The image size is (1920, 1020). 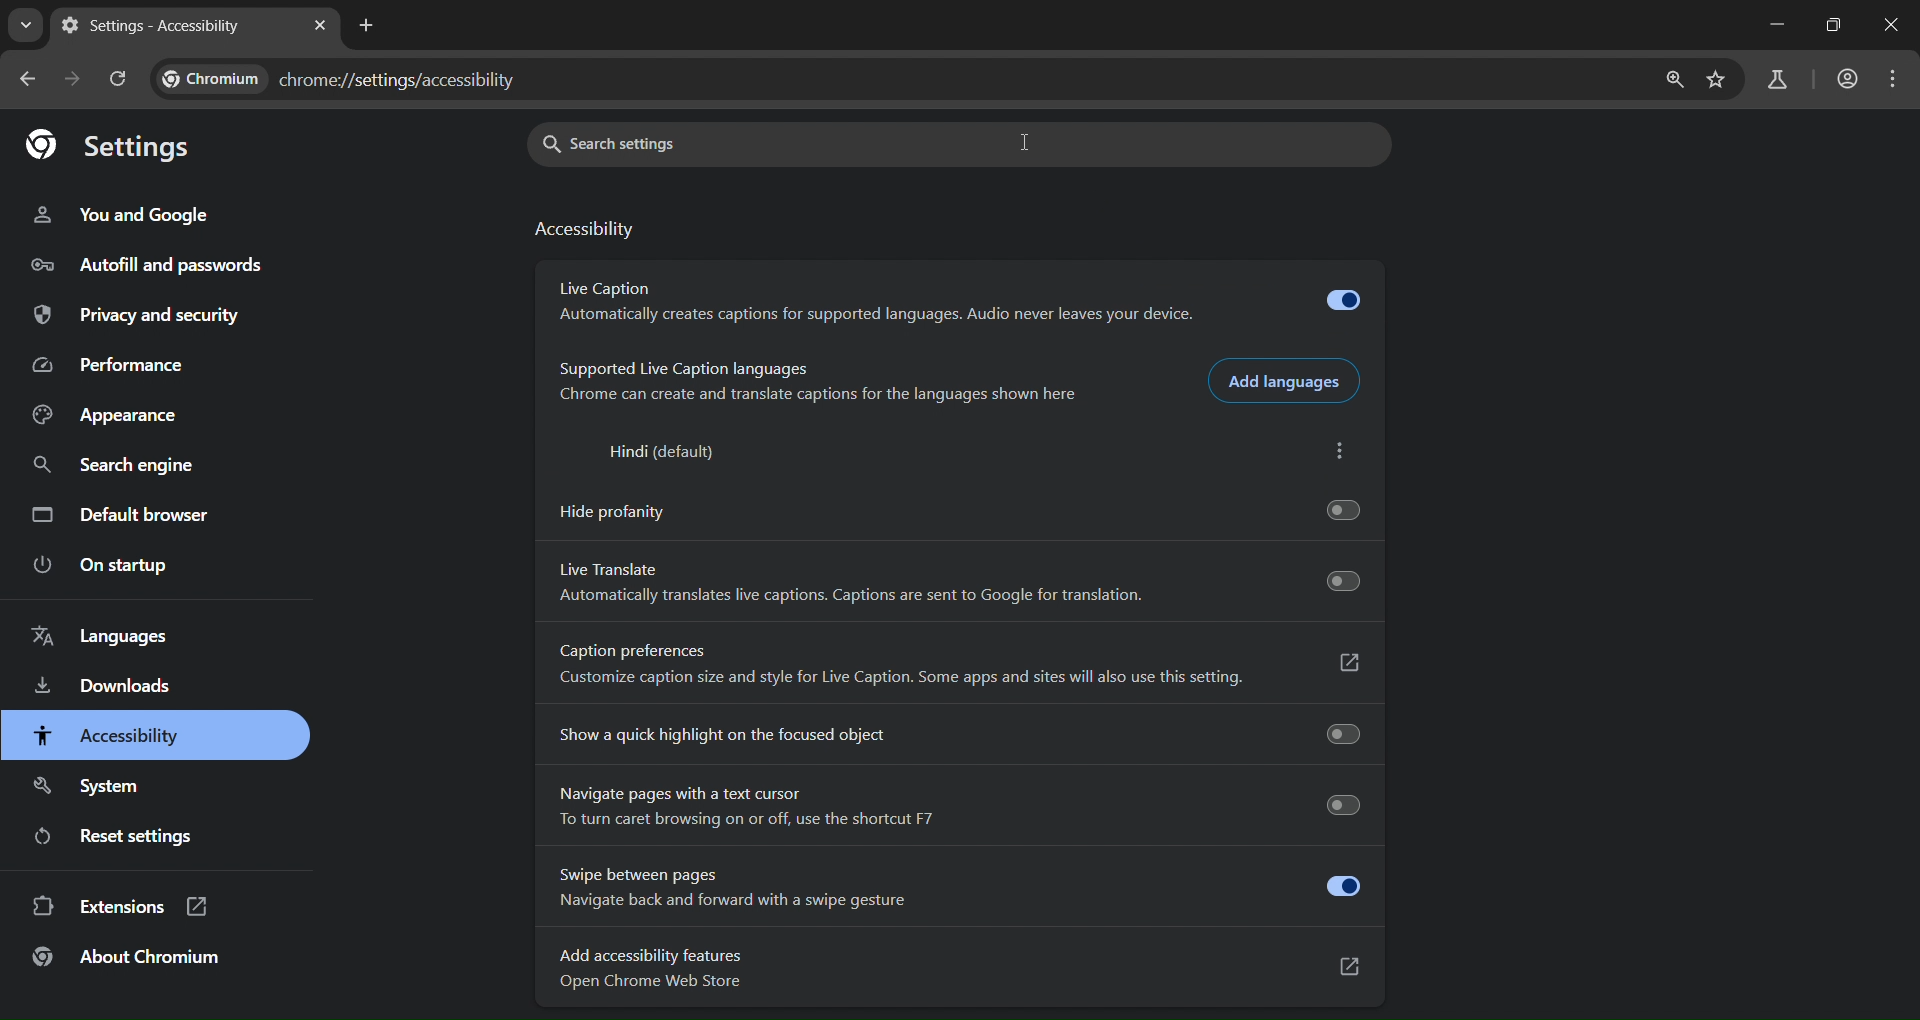 What do you see at coordinates (690, 144) in the screenshot?
I see `search settings` at bounding box center [690, 144].